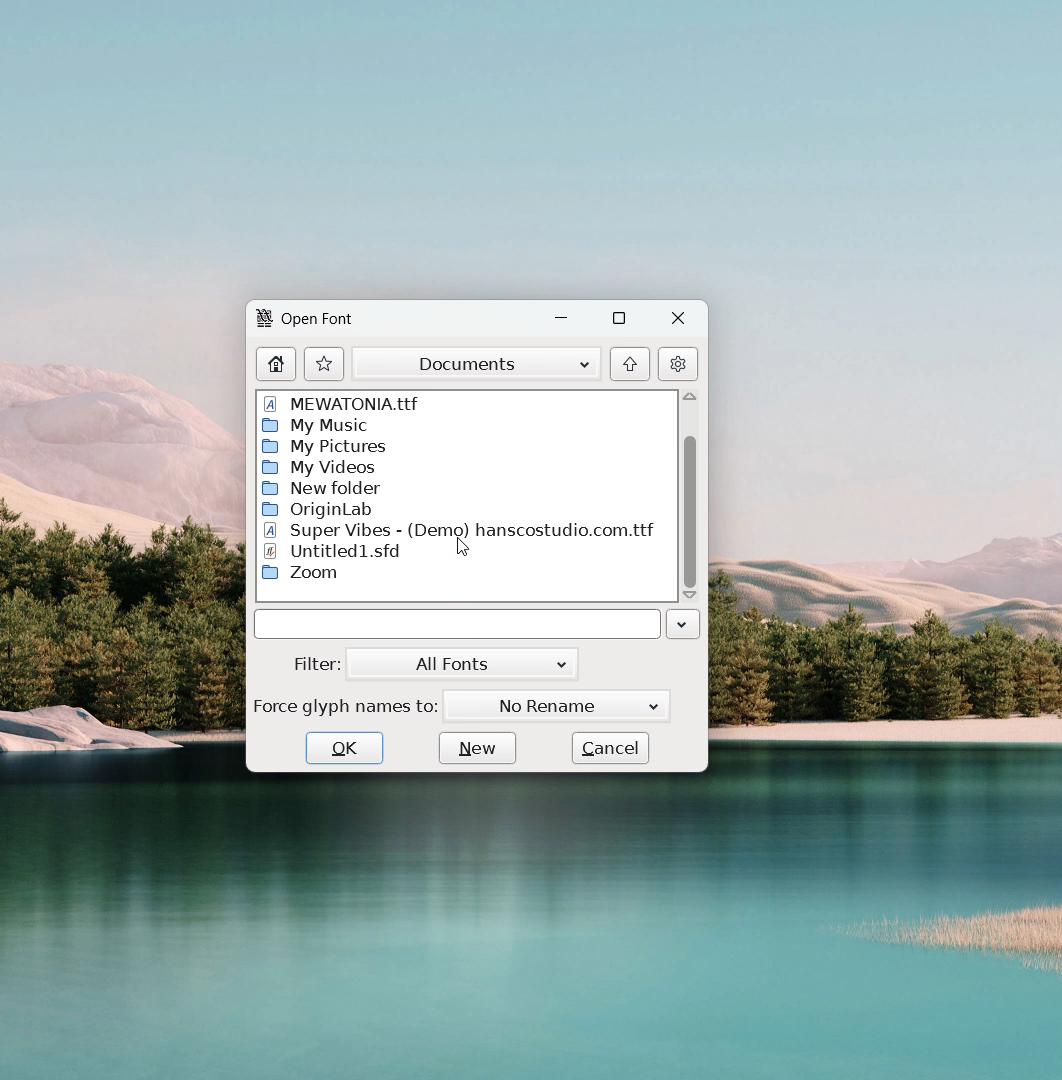  I want to click on ok, so click(344, 749).